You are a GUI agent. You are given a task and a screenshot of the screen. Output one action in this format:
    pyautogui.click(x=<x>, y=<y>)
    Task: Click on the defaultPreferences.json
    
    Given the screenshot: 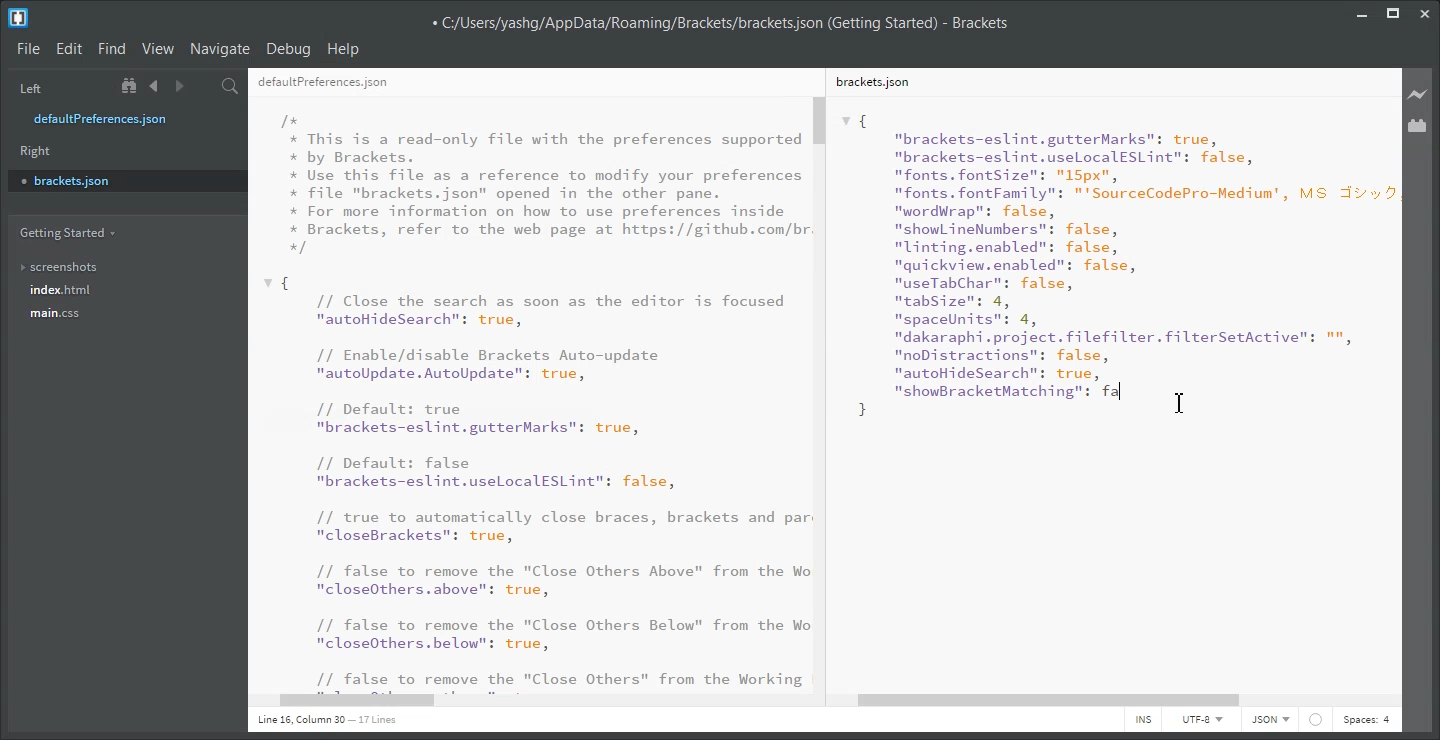 What is the action you would take?
    pyautogui.click(x=323, y=83)
    